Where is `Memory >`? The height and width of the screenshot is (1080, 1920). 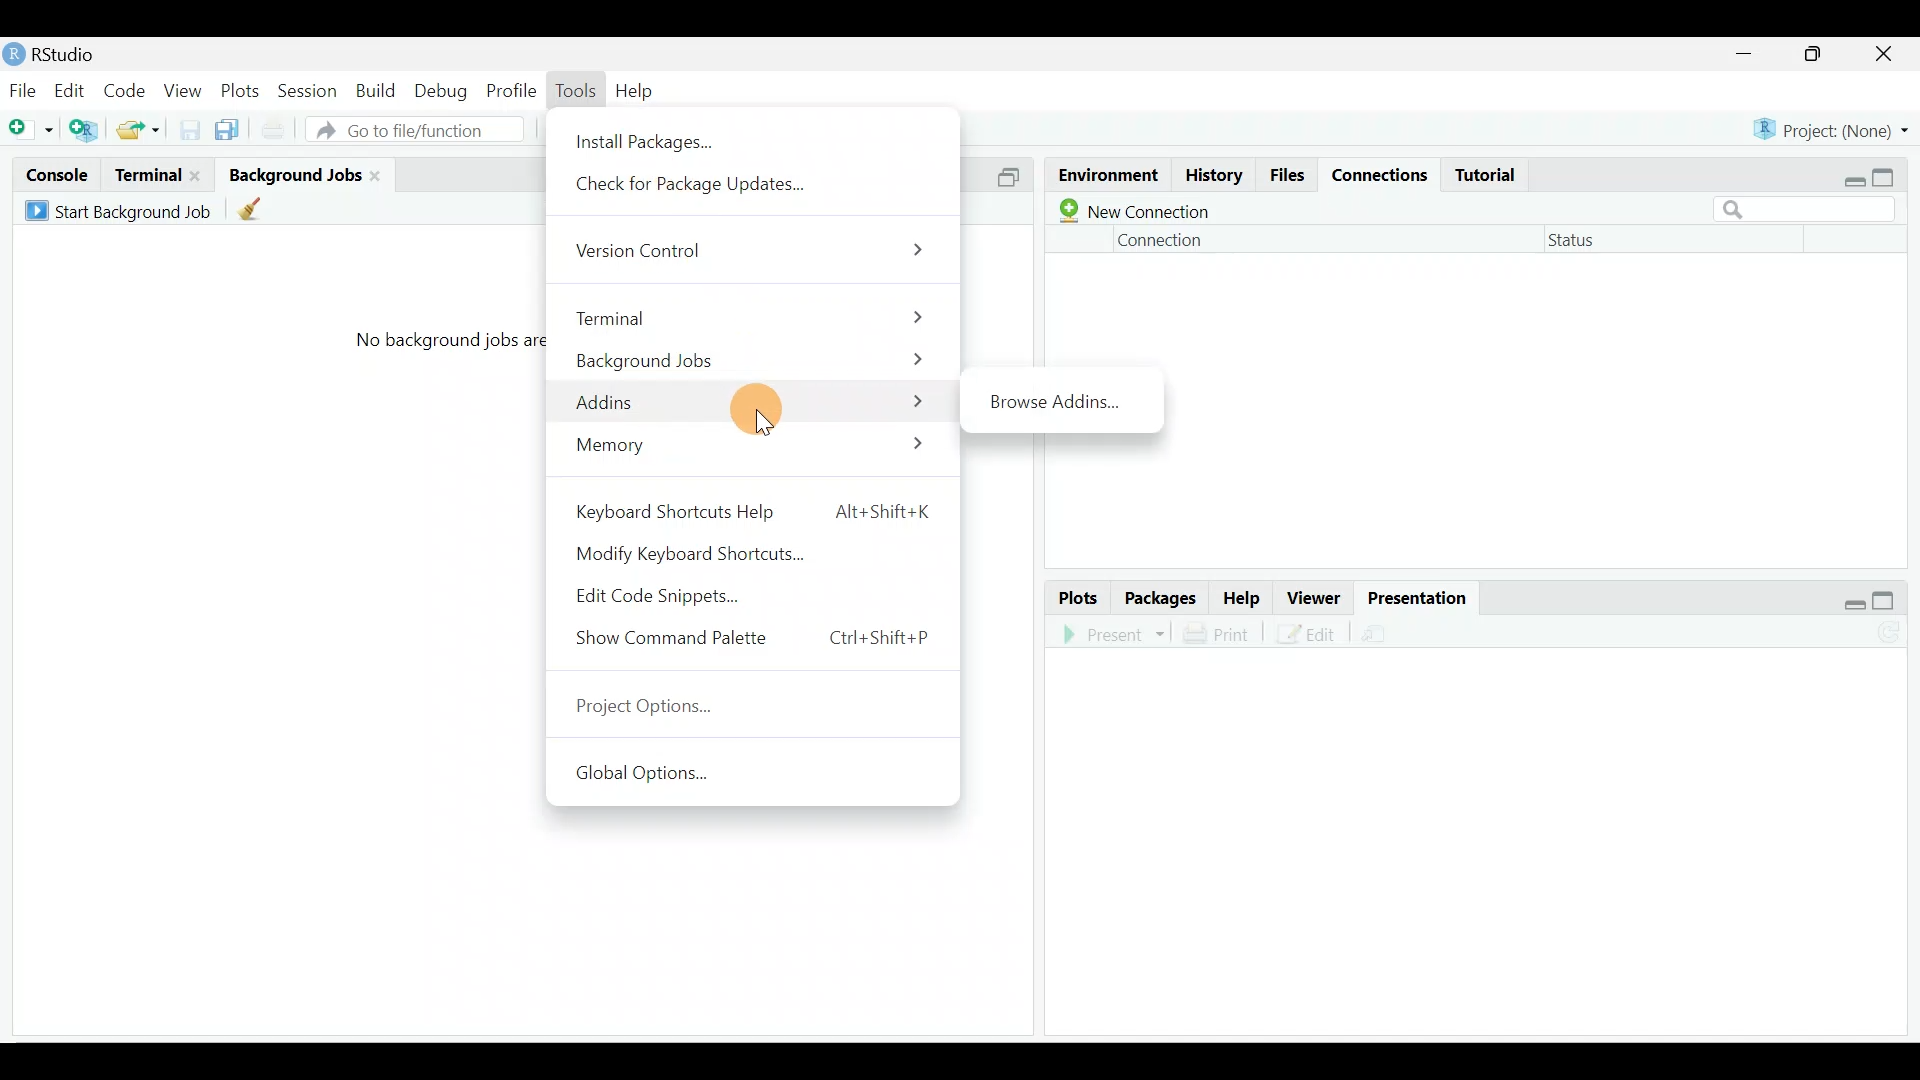 Memory > is located at coordinates (757, 449).